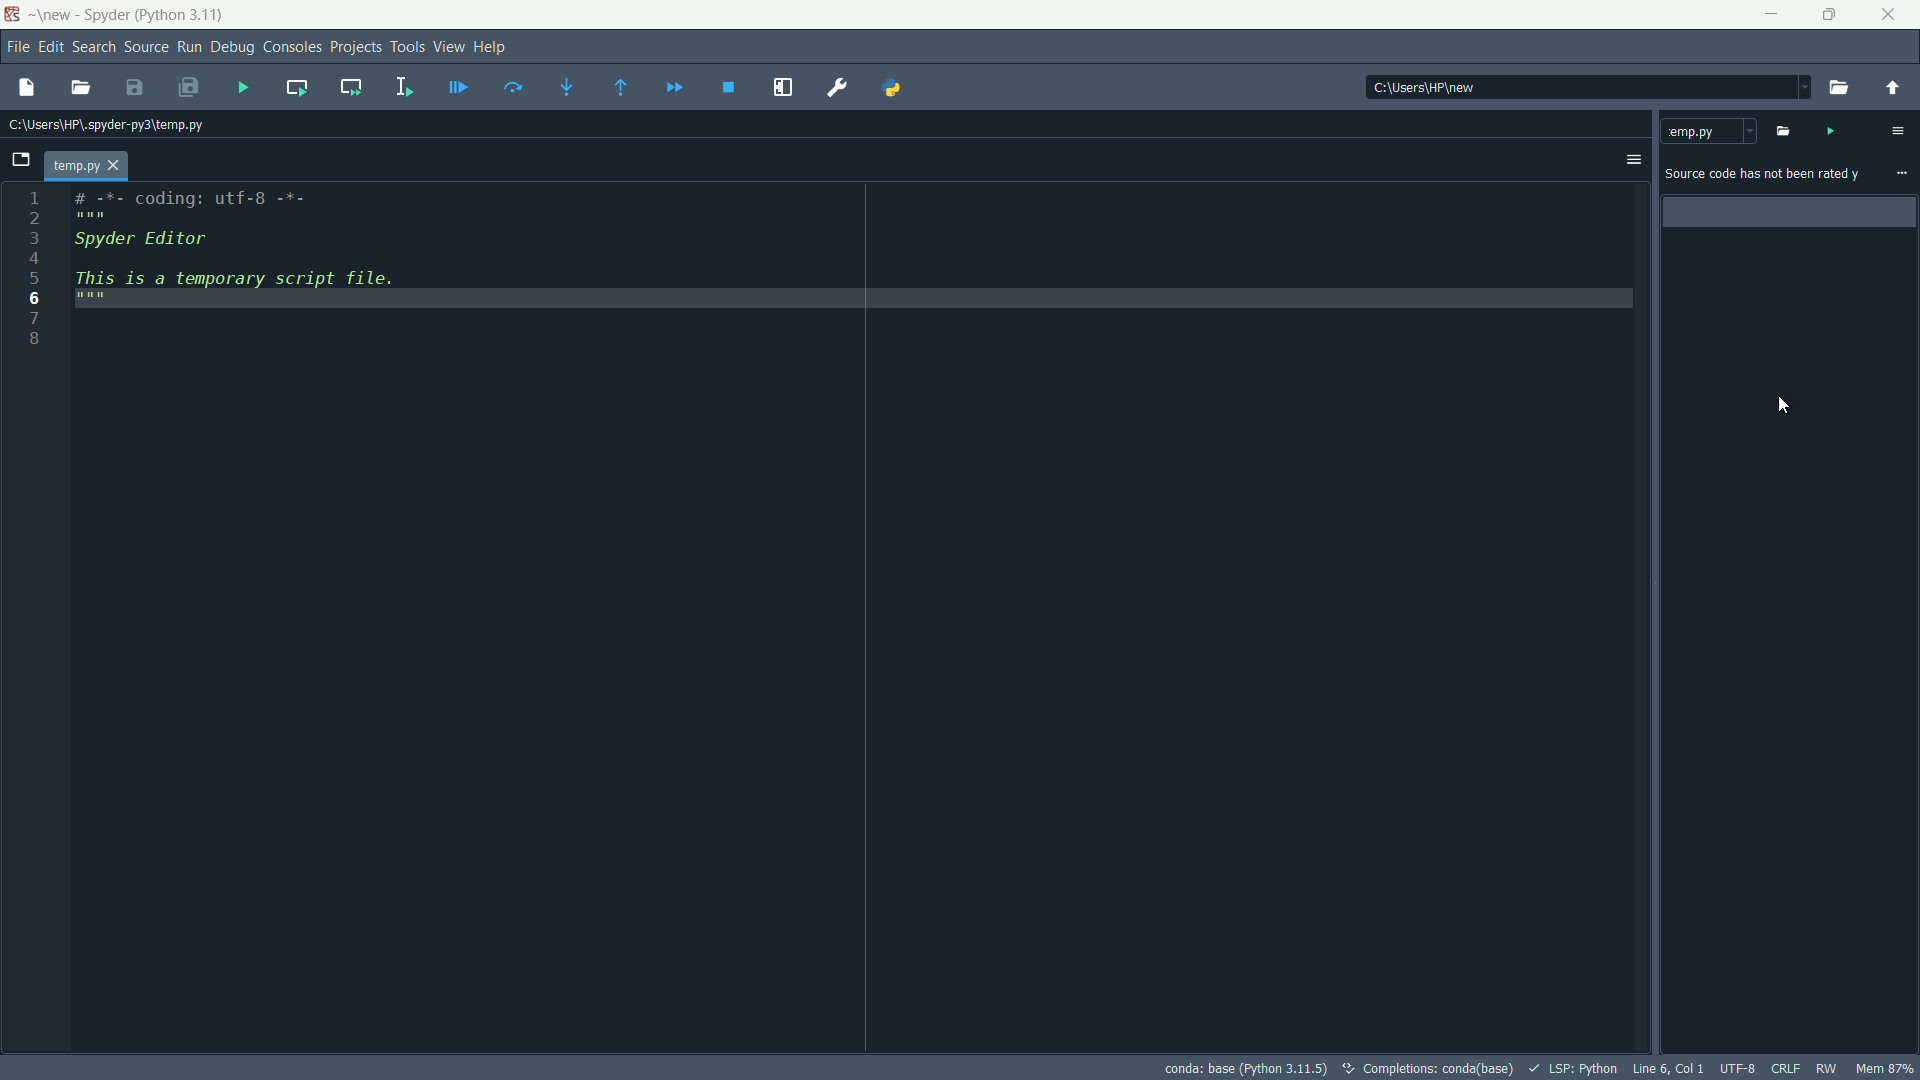 This screenshot has height=1080, width=1920. I want to click on source code has not been rated yet., so click(1763, 176).